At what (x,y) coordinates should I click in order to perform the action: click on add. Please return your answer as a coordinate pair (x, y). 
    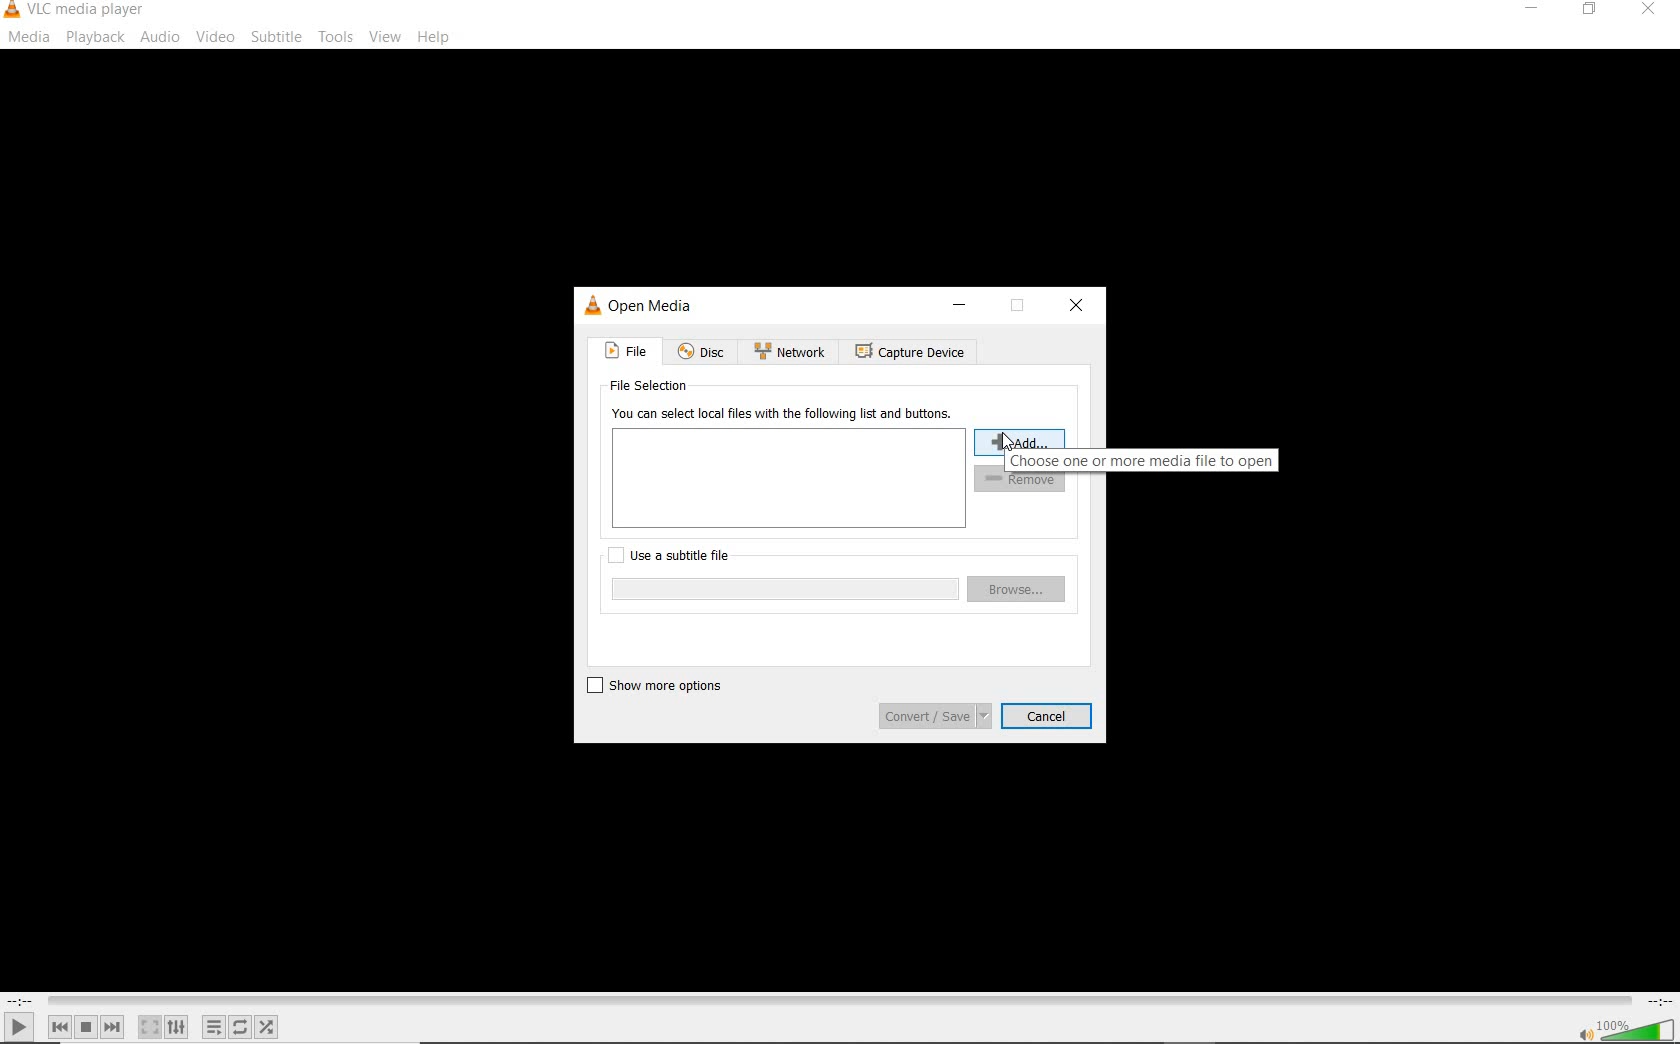
    Looking at the image, I should click on (1020, 441).